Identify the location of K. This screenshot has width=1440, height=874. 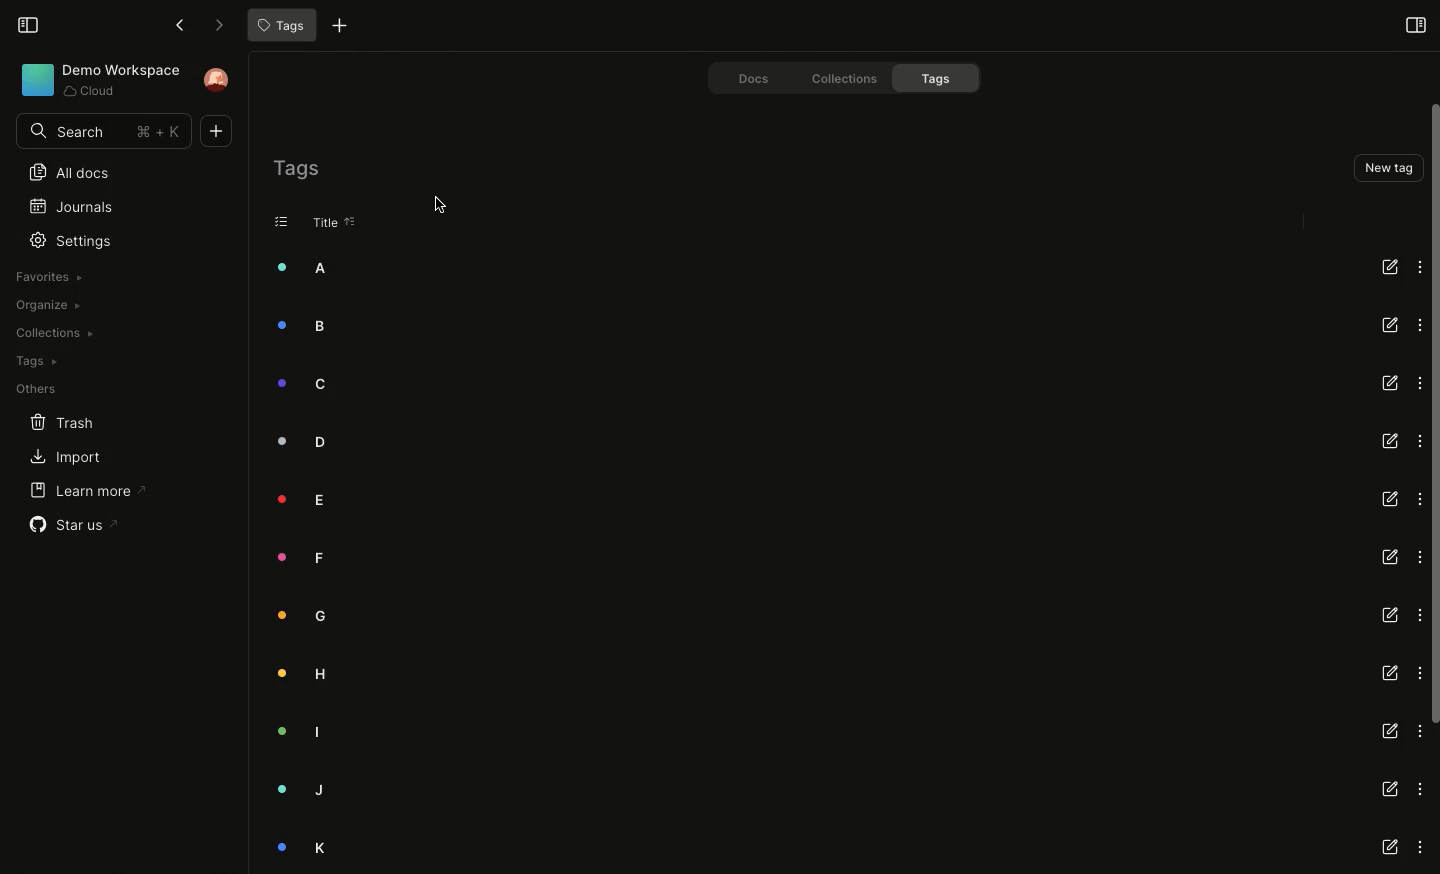
(304, 847).